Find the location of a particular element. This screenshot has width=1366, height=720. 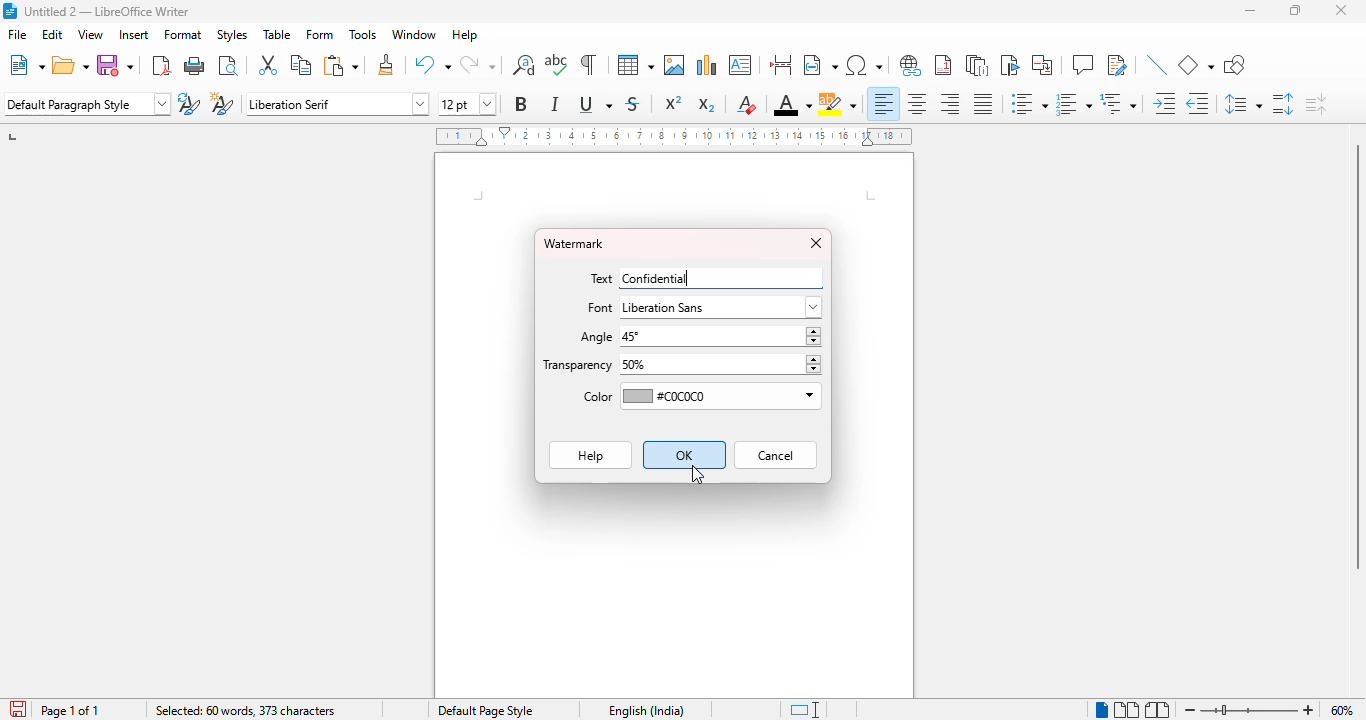

view is located at coordinates (90, 34).